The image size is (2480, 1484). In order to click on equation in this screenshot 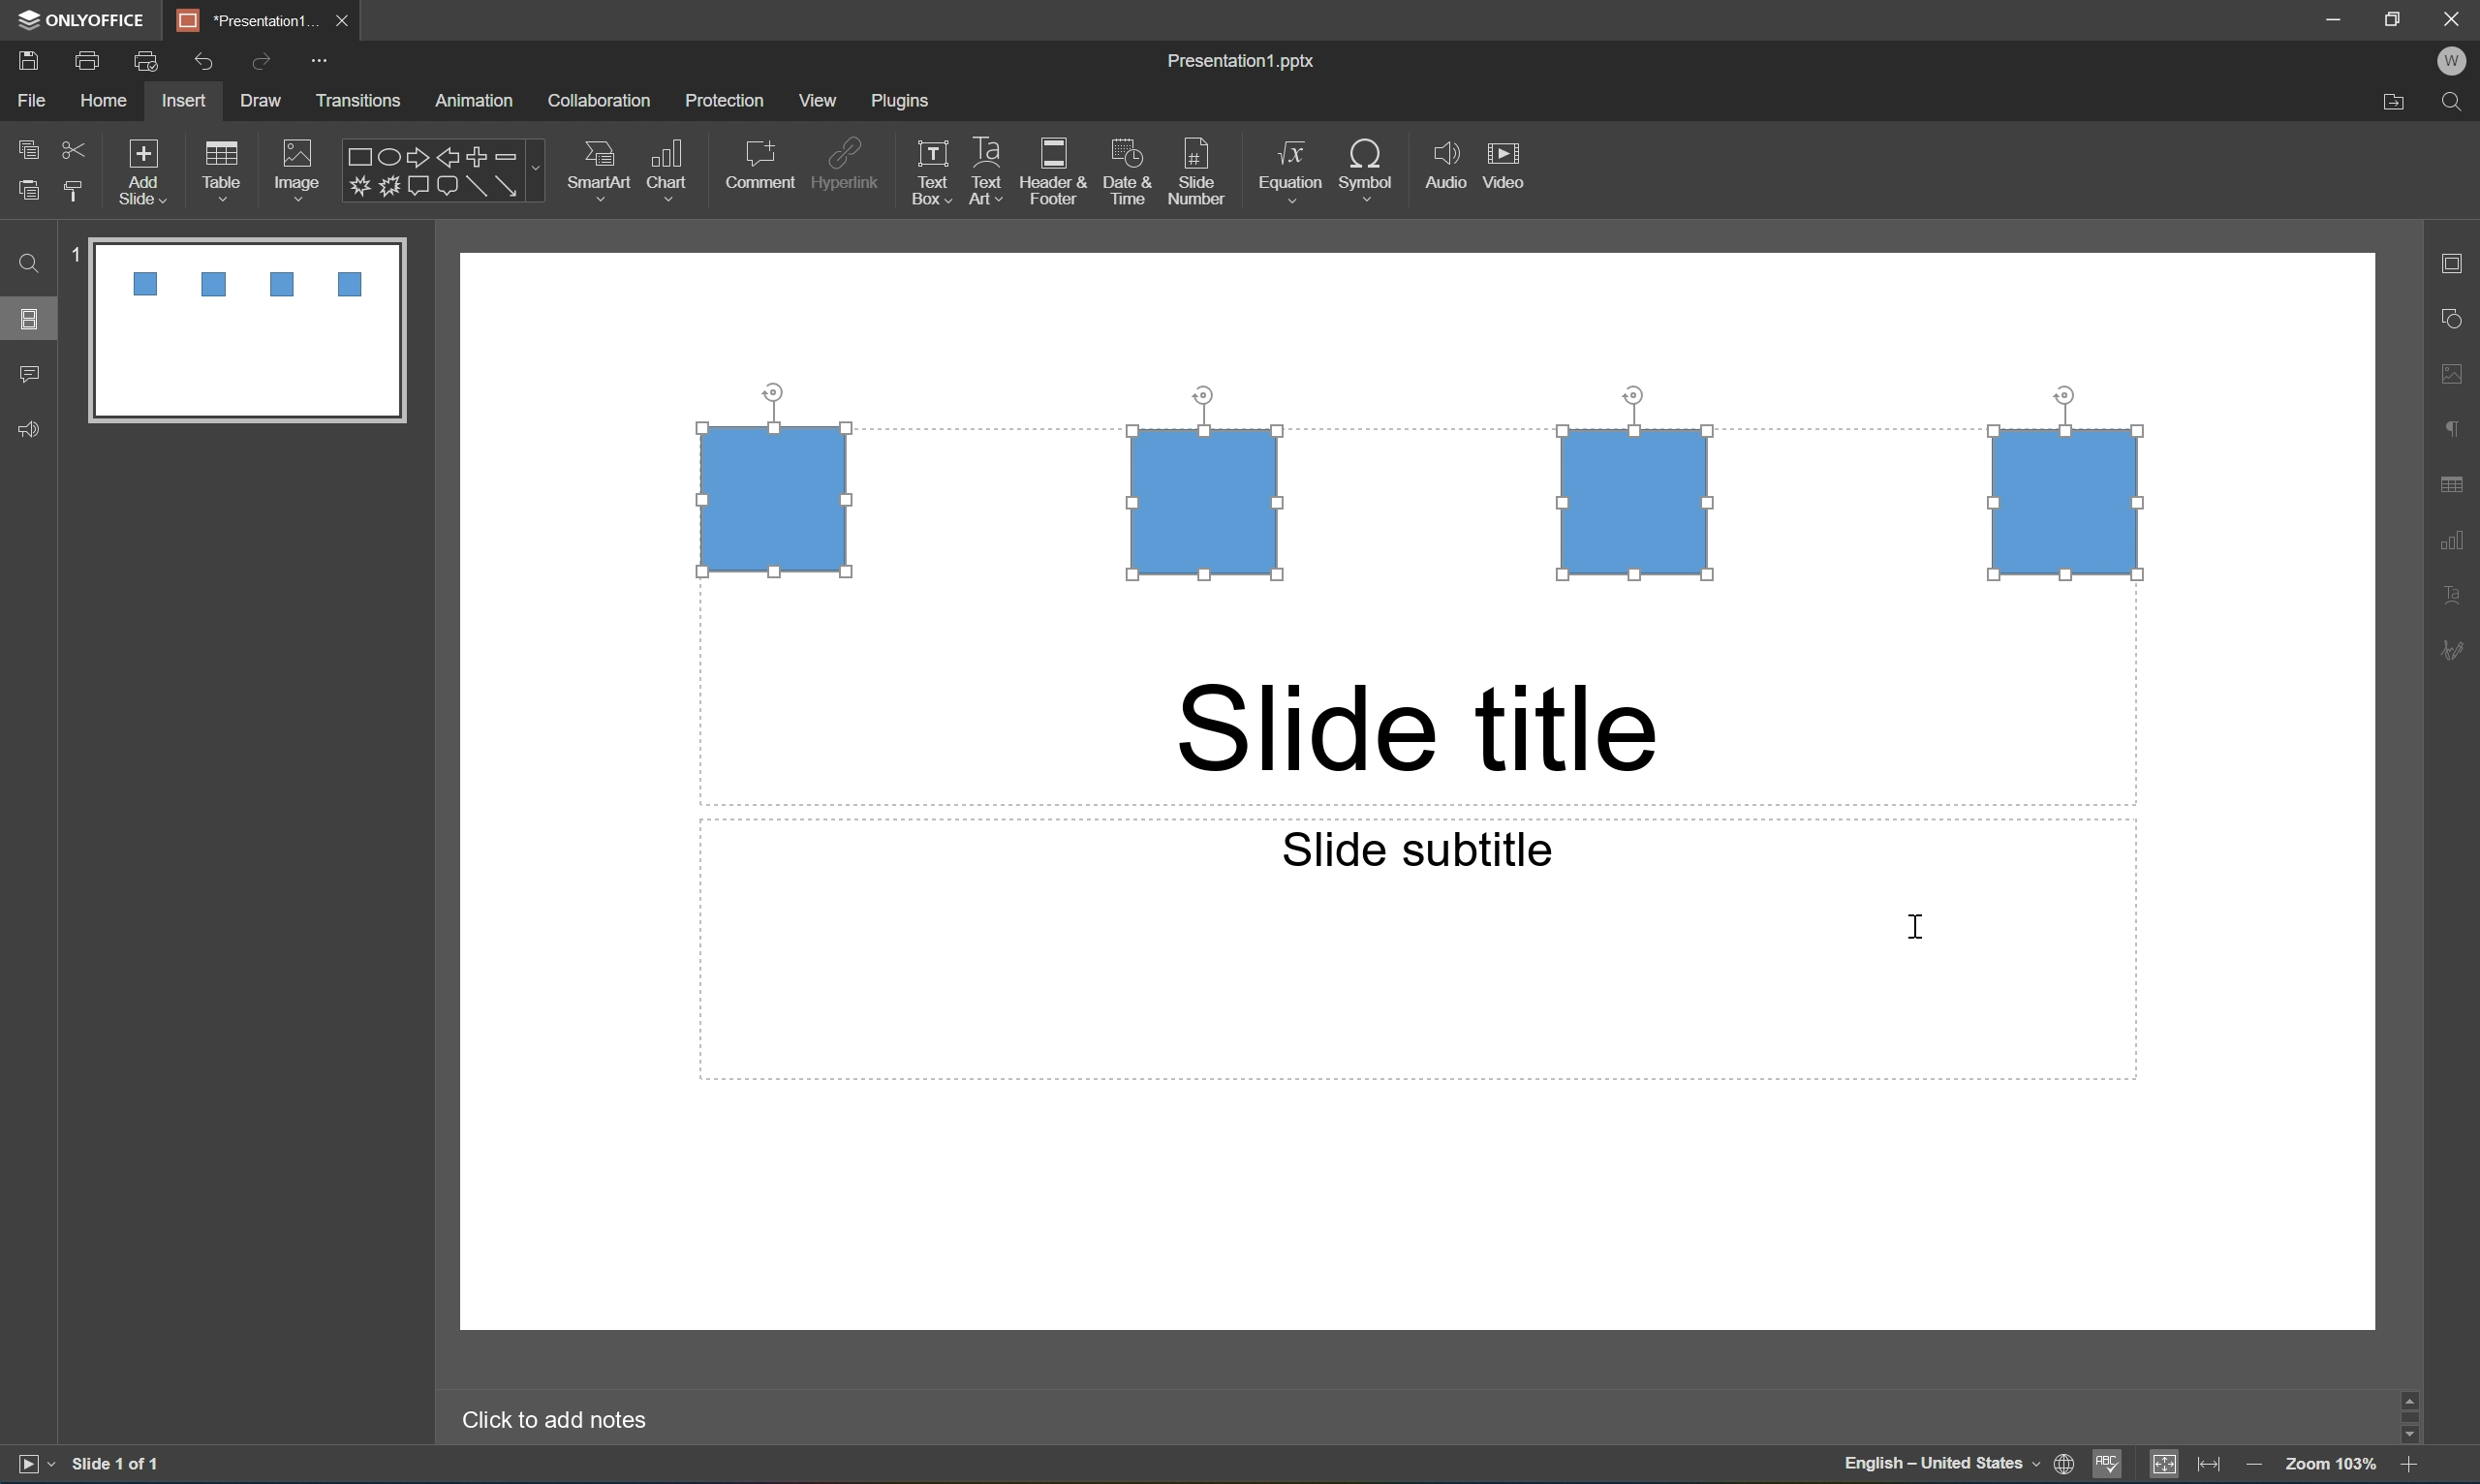, I will do `click(1288, 167)`.